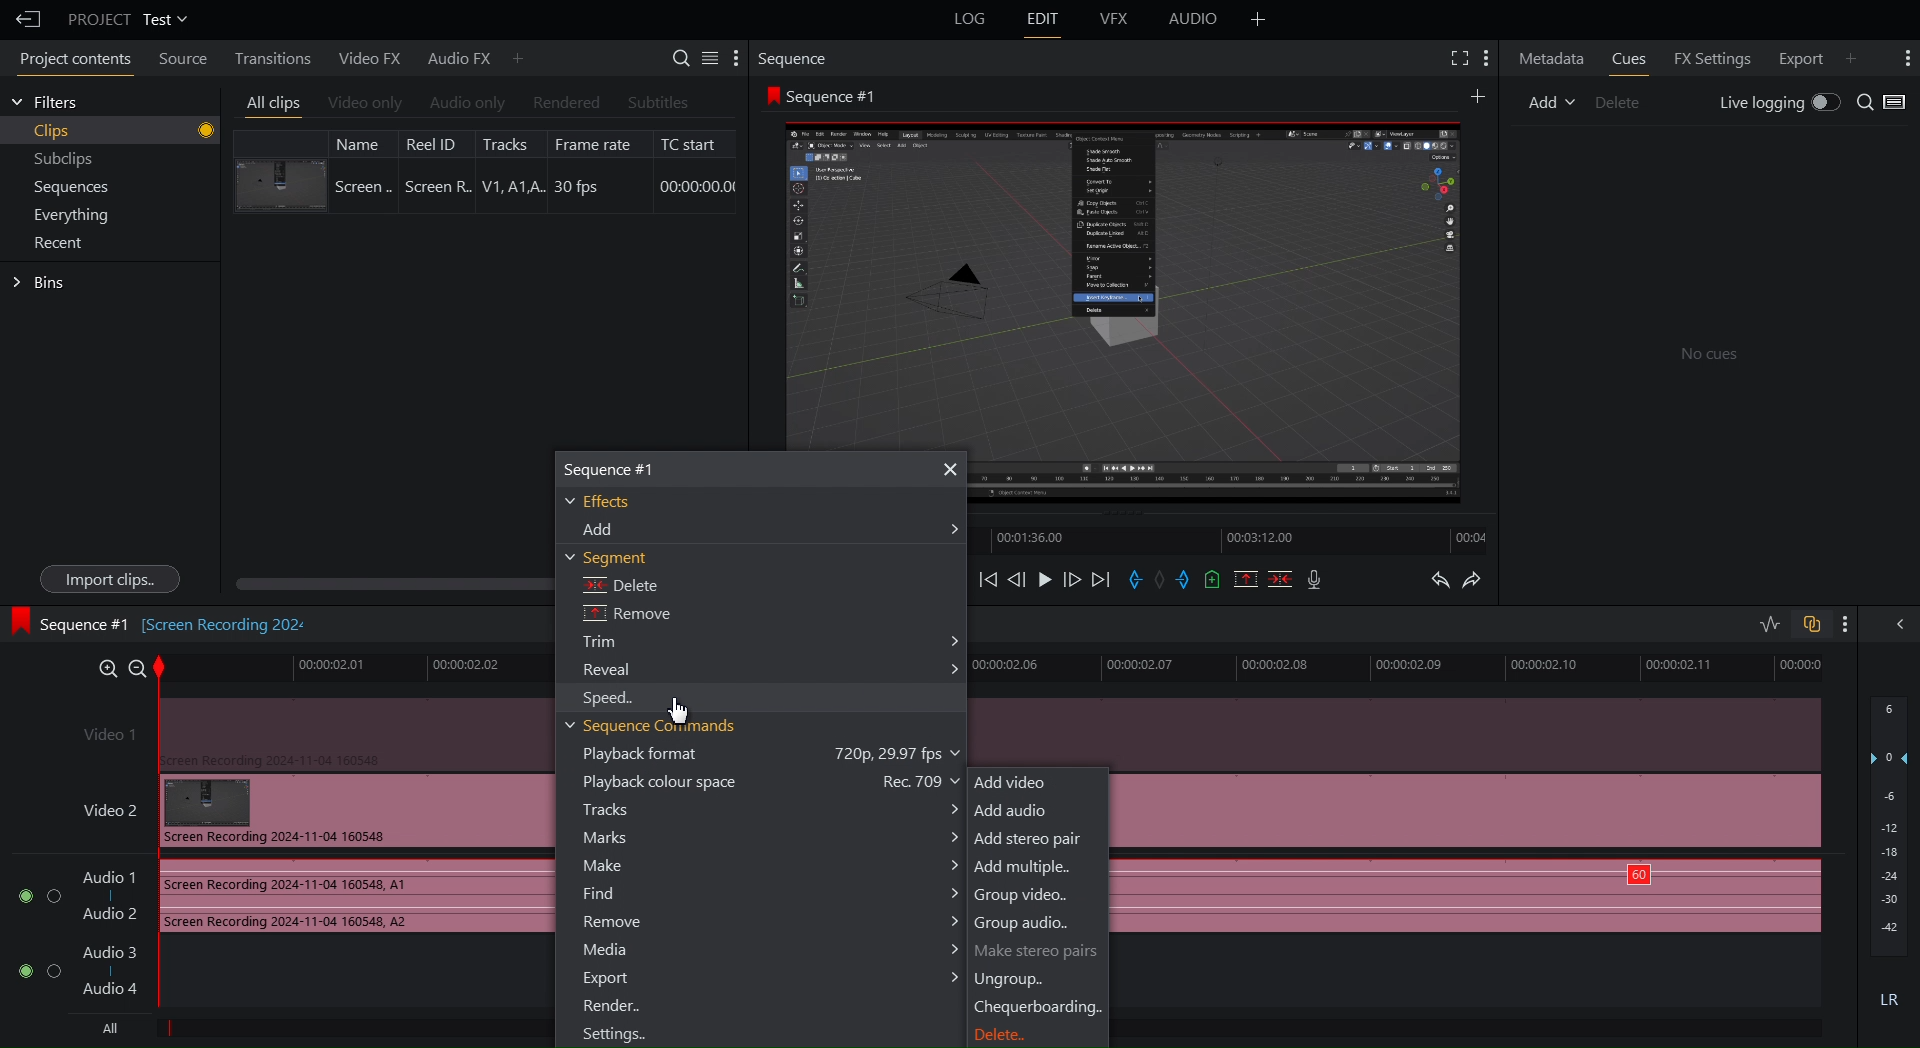 Image resolution: width=1920 pixels, height=1048 pixels. What do you see at coordinates (775, 781) in the screenshot?
I see `Playback colour space` at bounding box center [775, 781].